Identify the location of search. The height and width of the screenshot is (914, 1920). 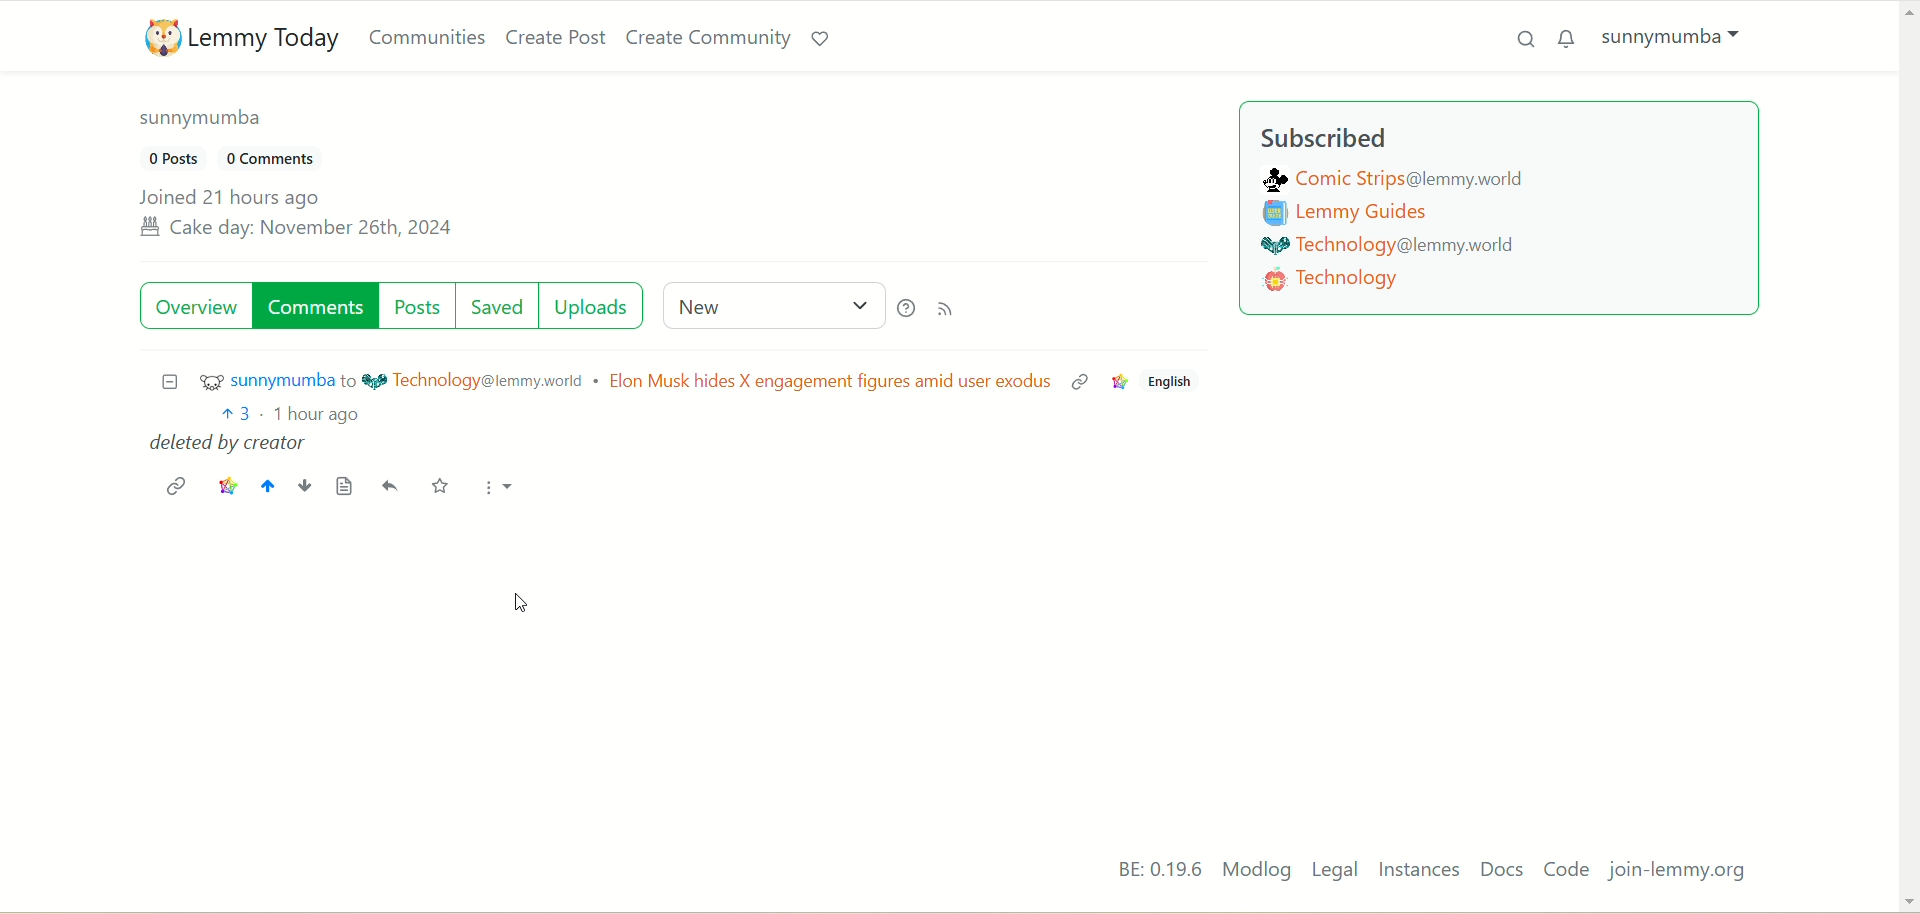
(1517, 44).